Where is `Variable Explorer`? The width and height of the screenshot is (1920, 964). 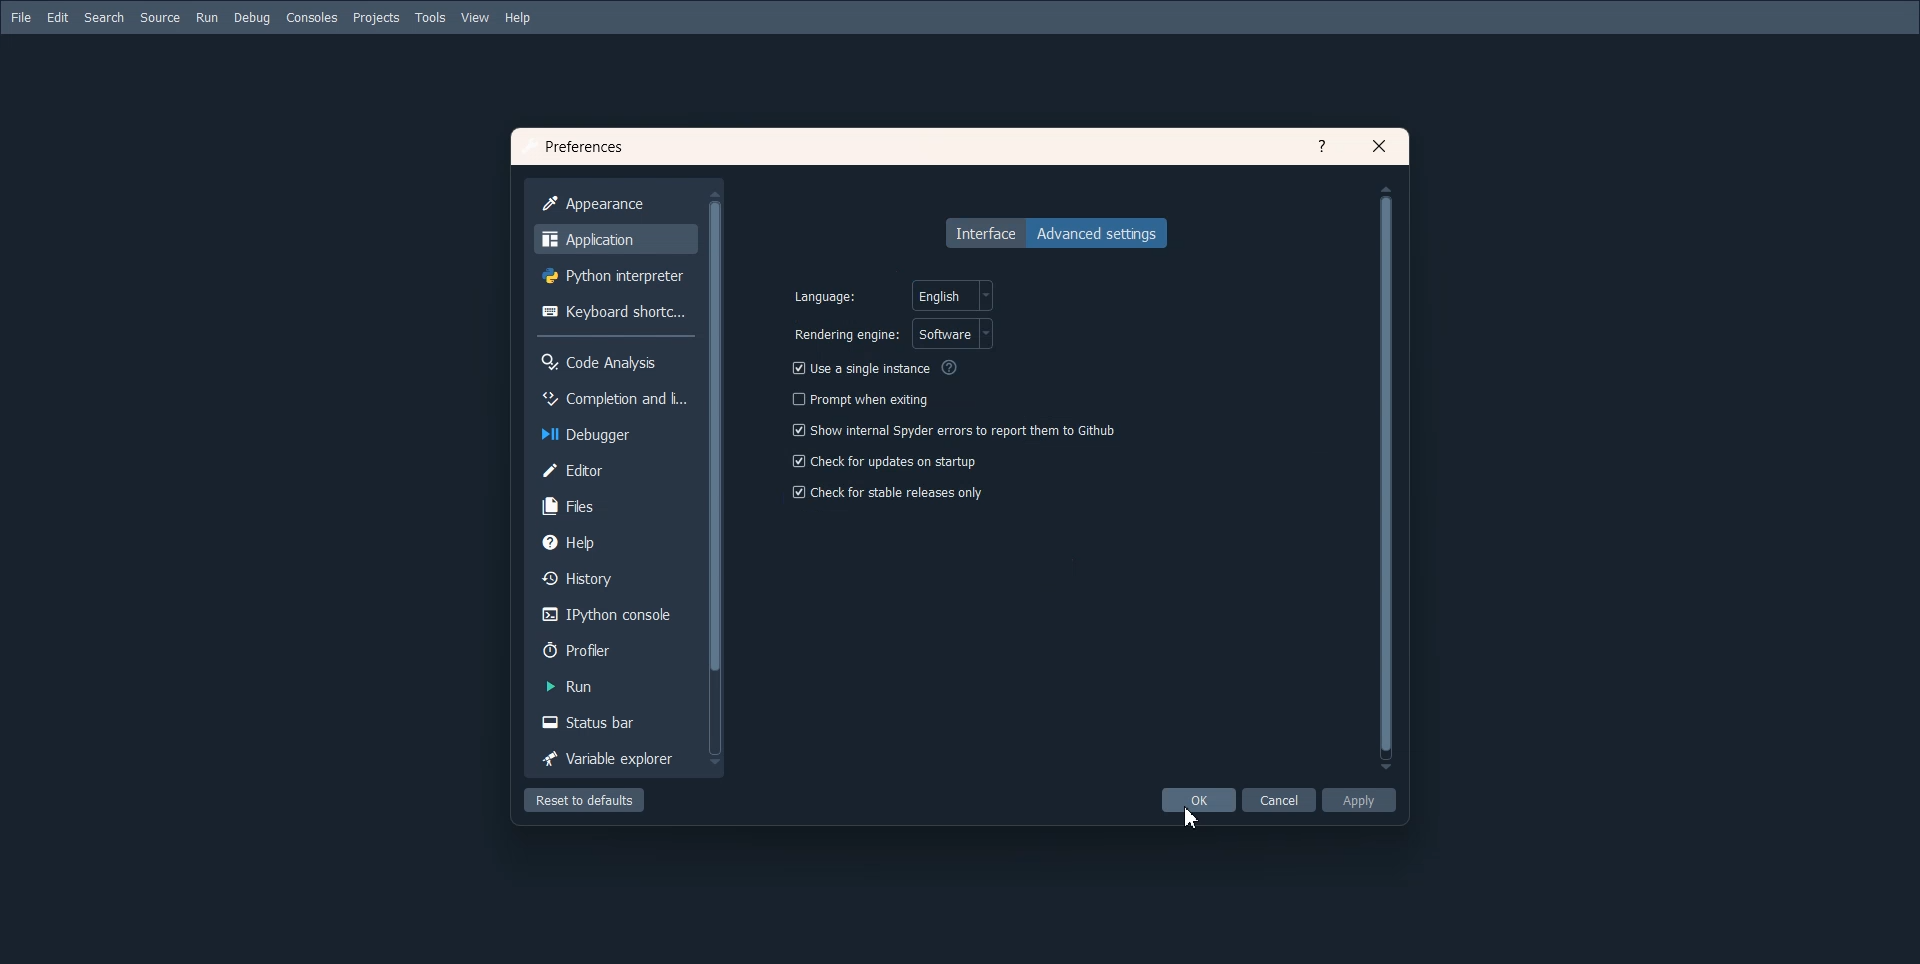
Variable Explorer is located at coordinates (610, 759).